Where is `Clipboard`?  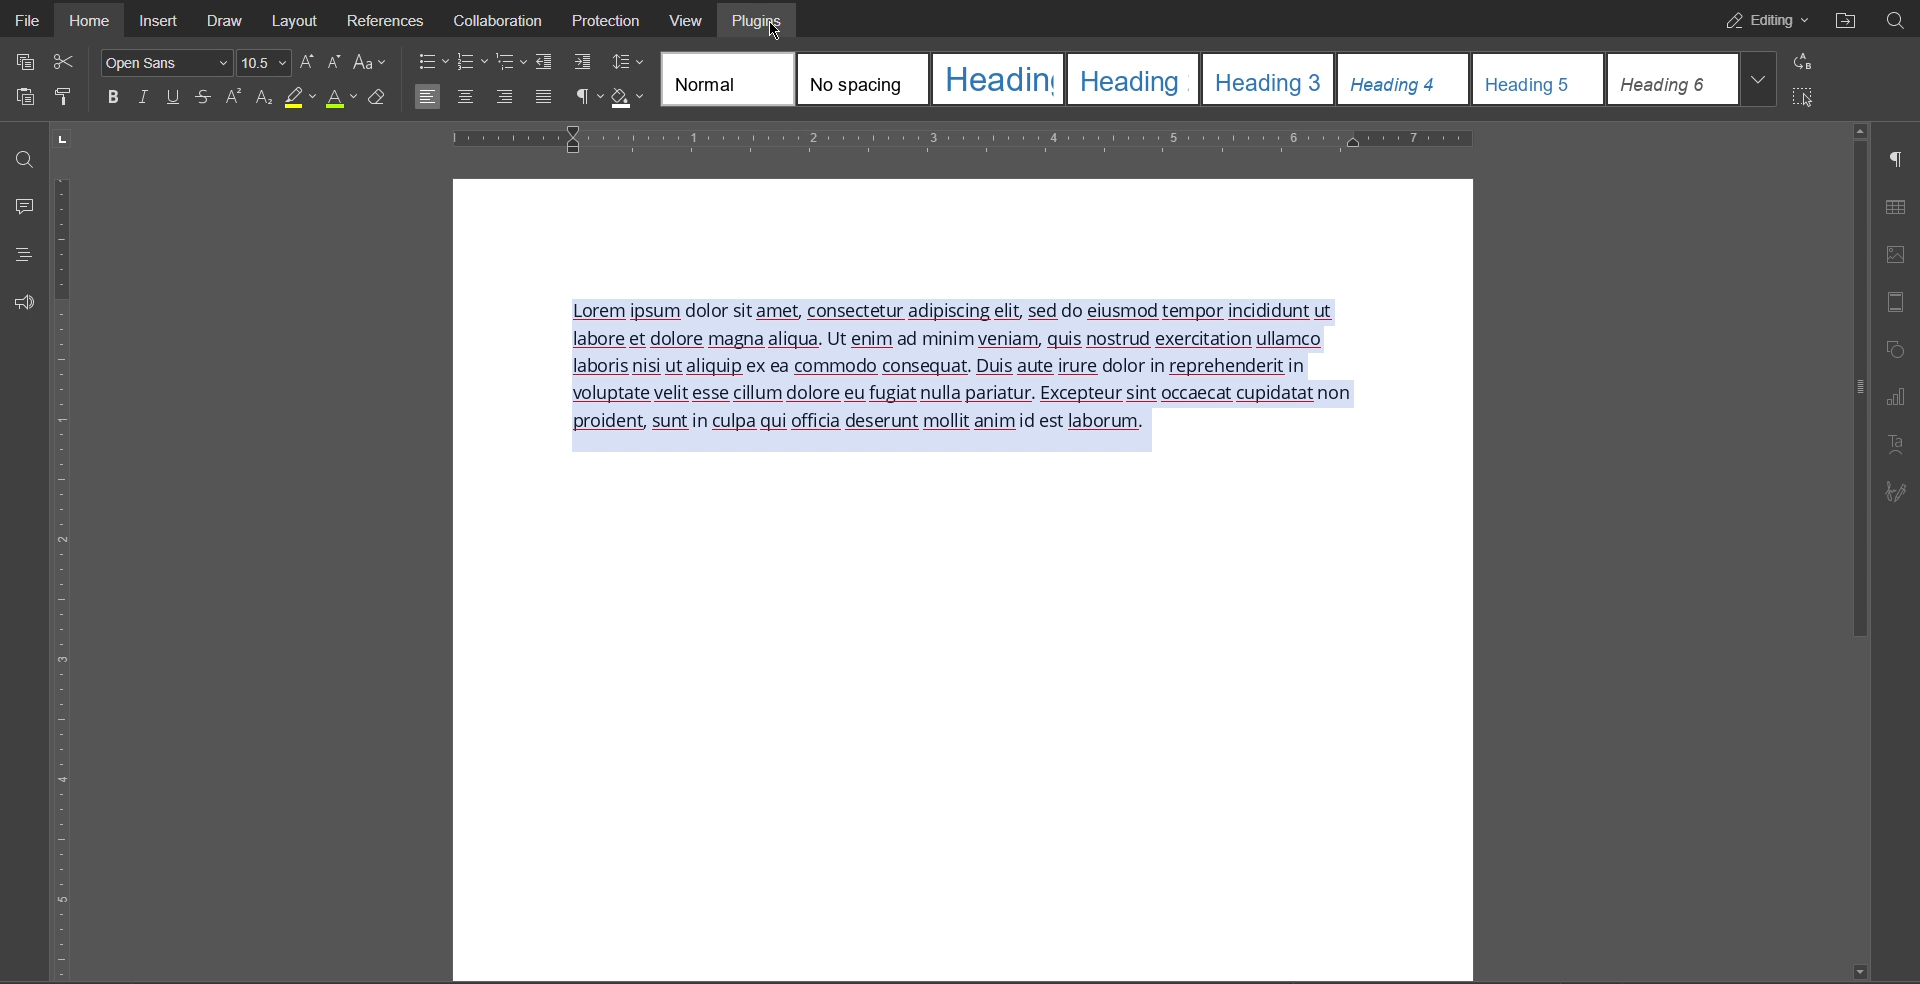 Clipboard is located at coordinates (22, 98).